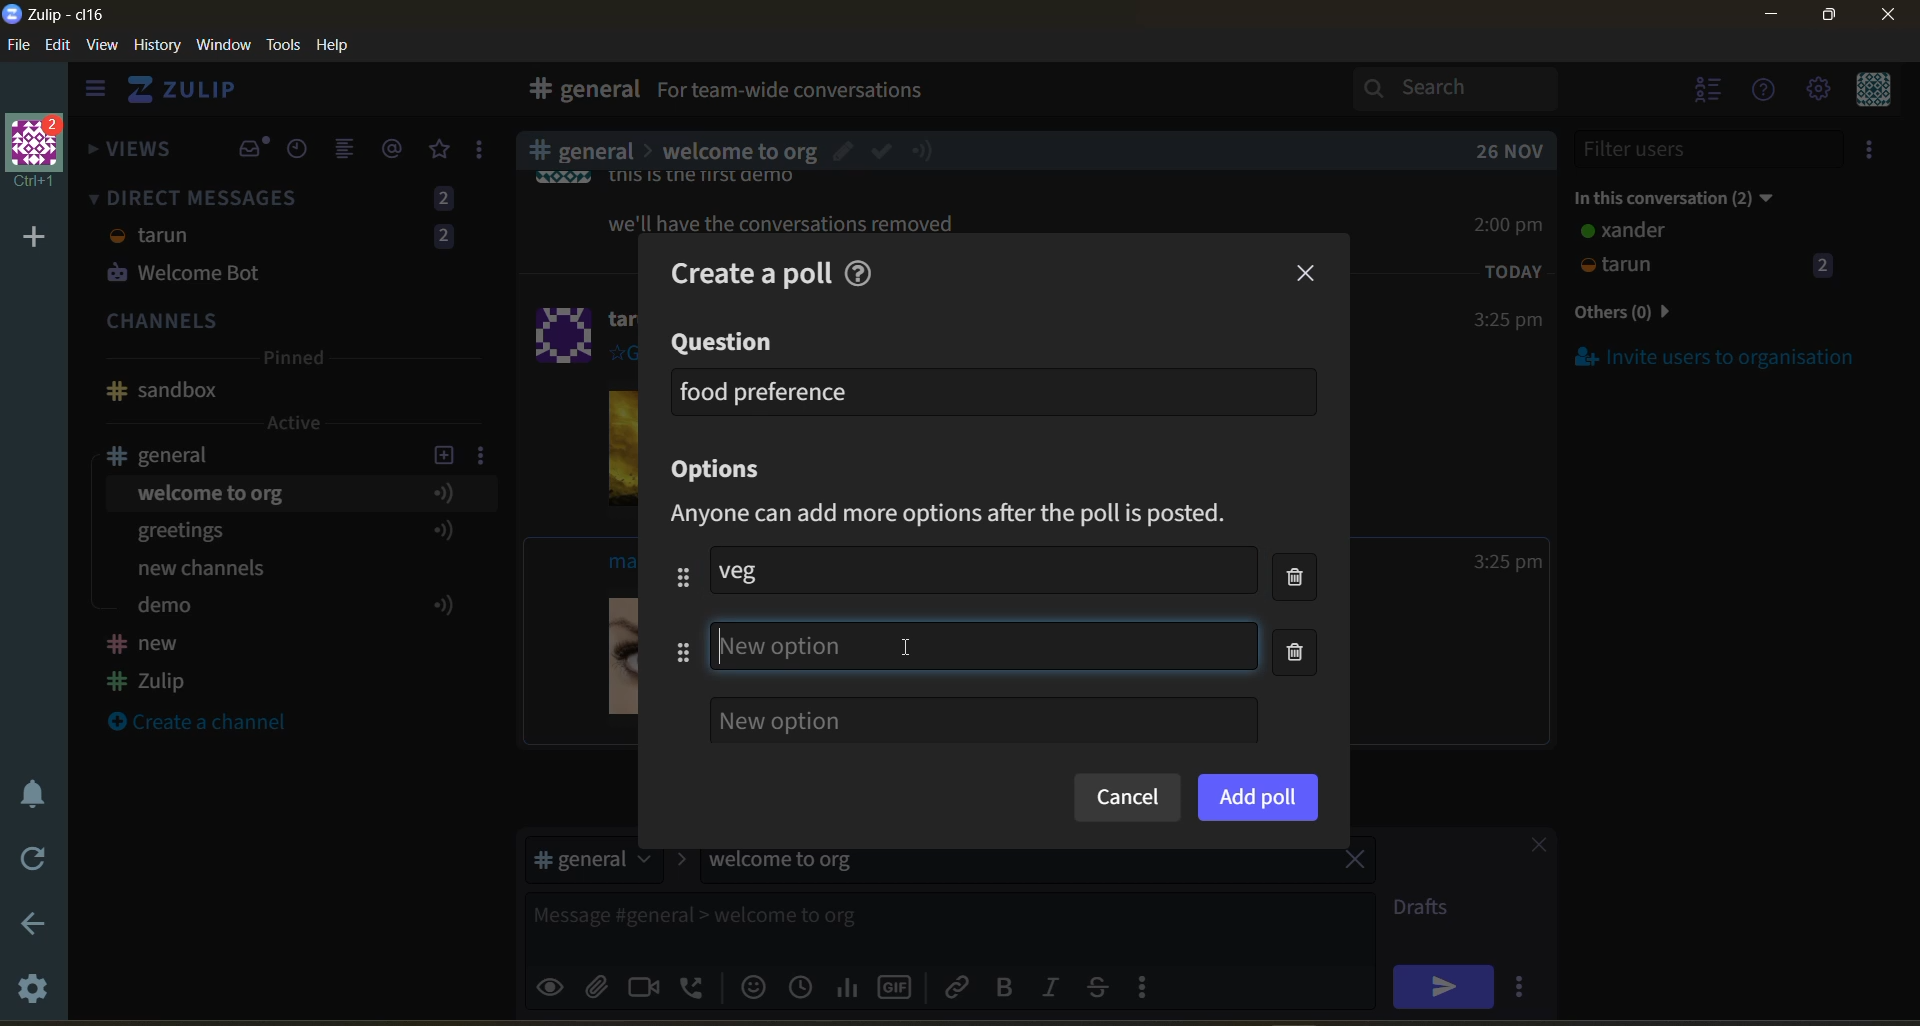 This screenshot has height=1026, width=1920. I want to click on others, so click(1654, 314).